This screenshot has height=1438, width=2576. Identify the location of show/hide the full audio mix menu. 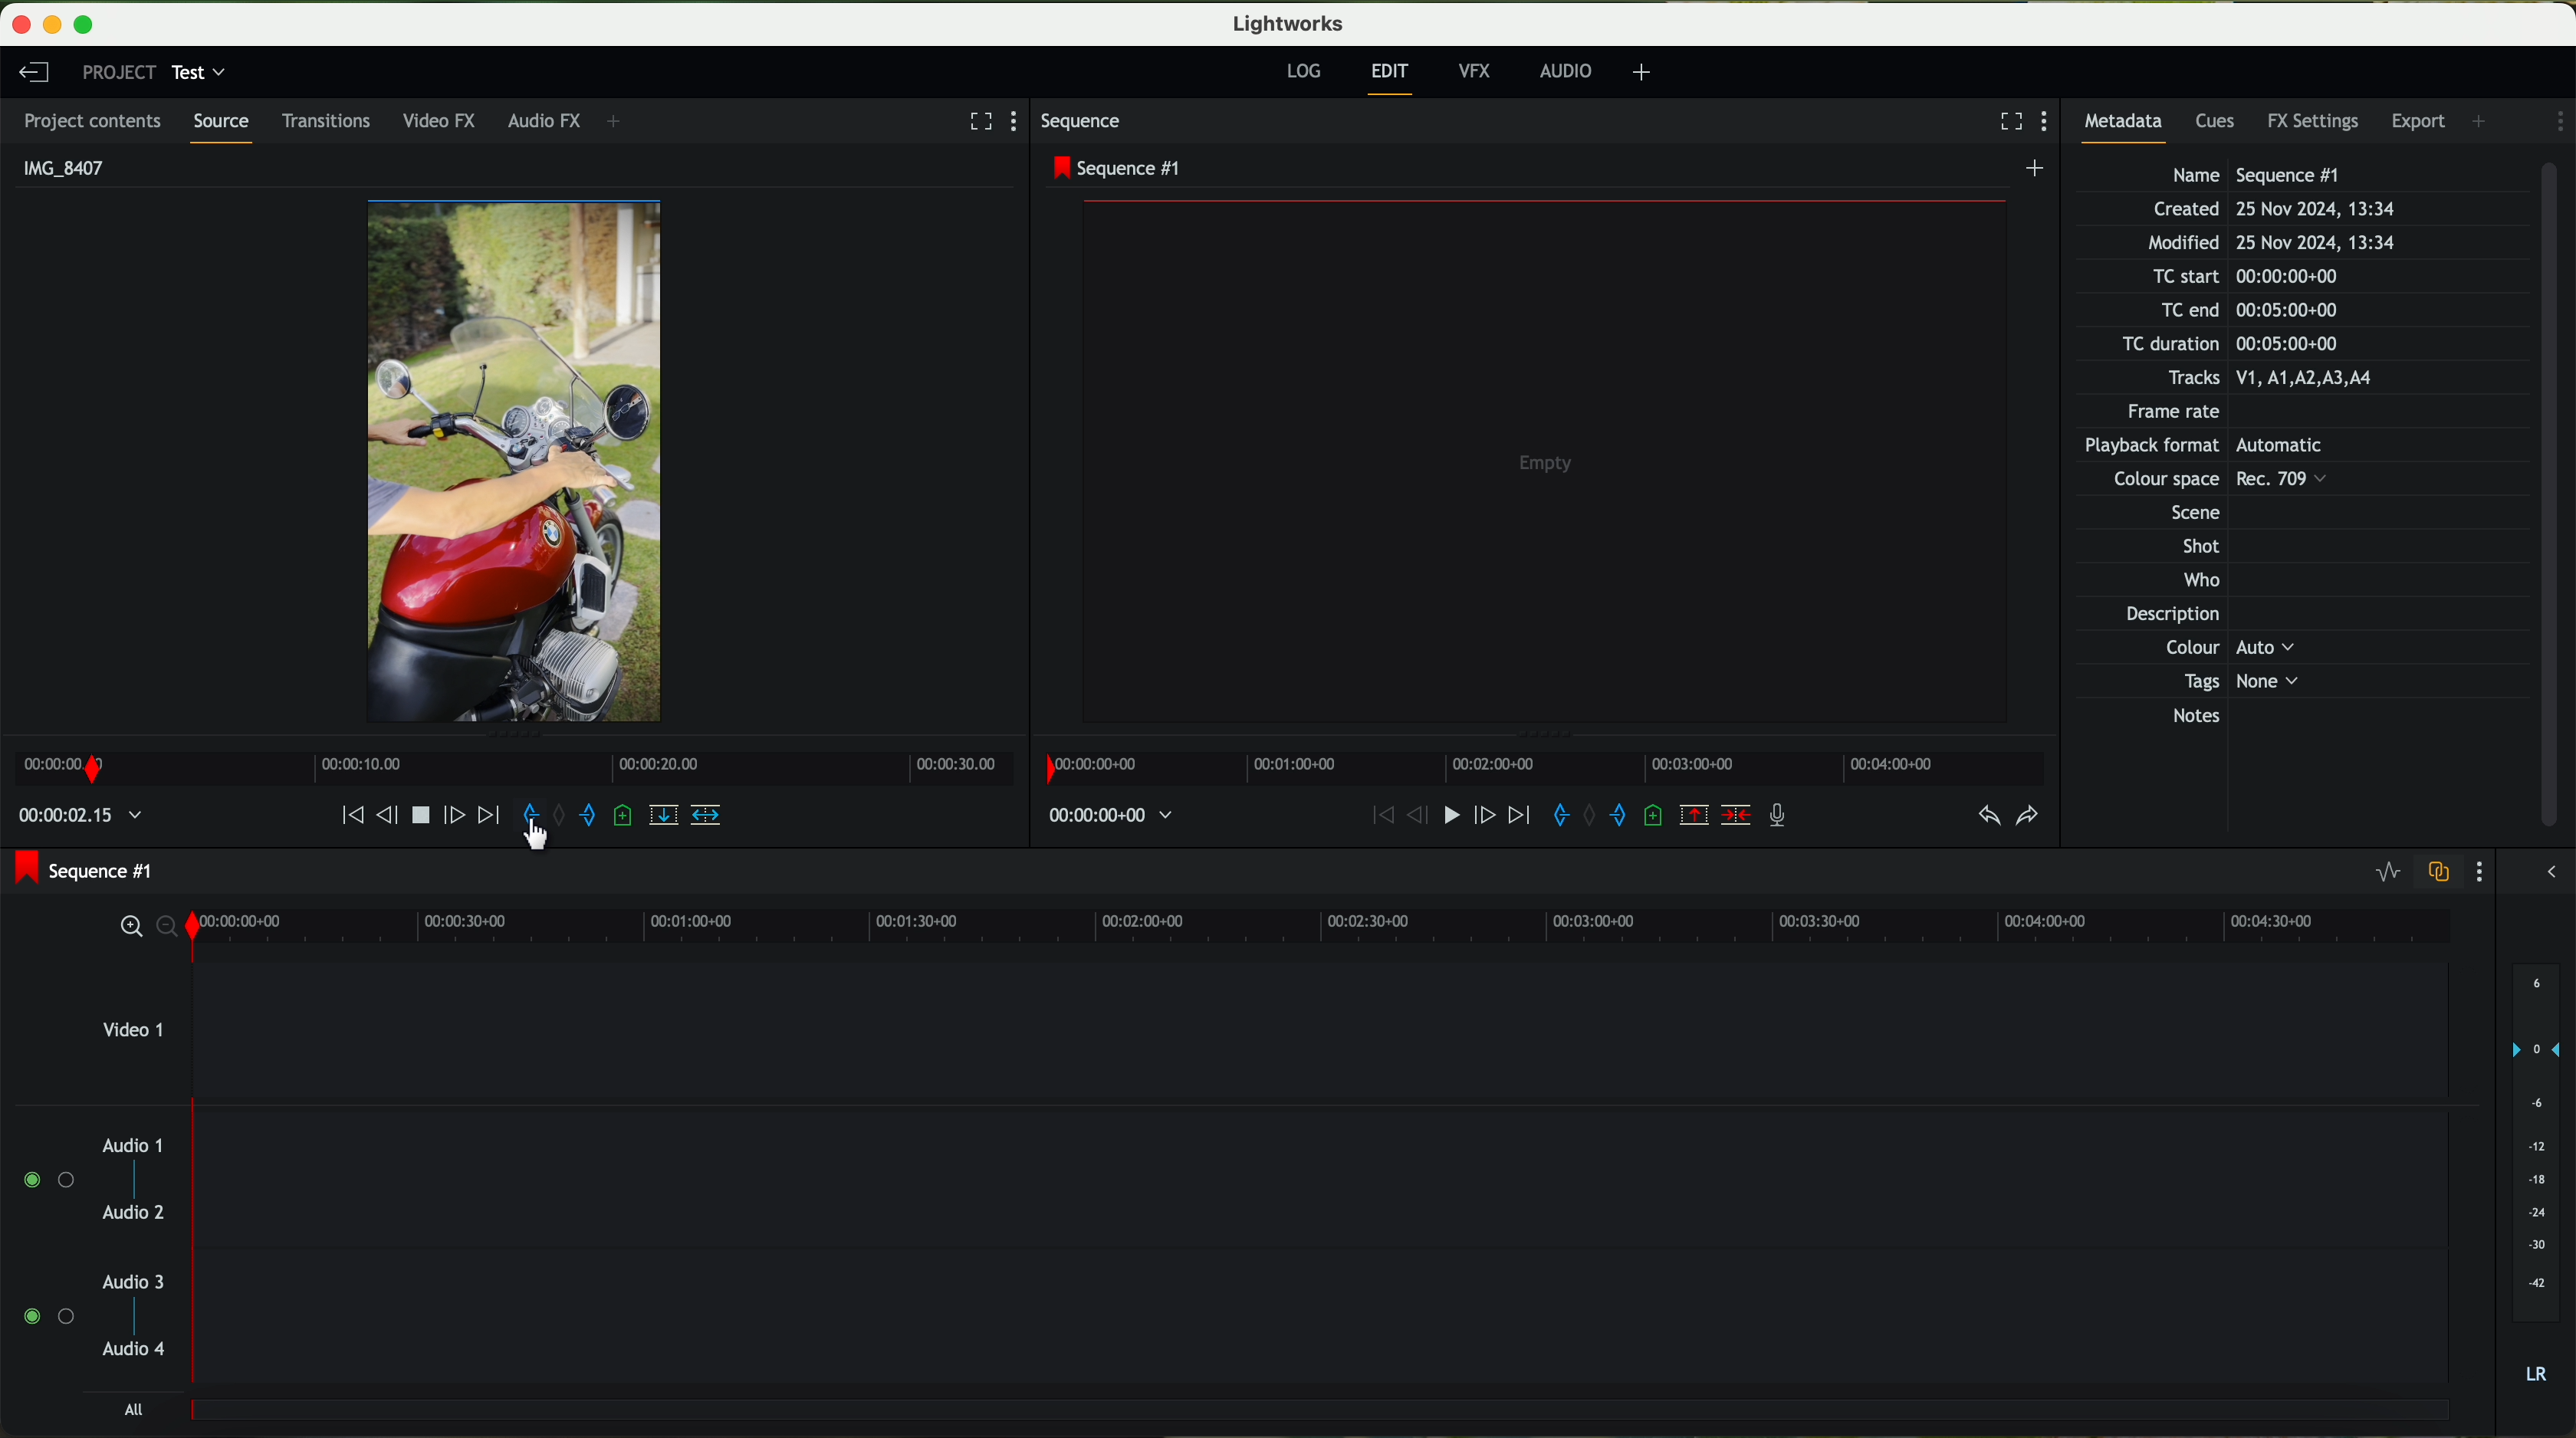
(2552, 869).